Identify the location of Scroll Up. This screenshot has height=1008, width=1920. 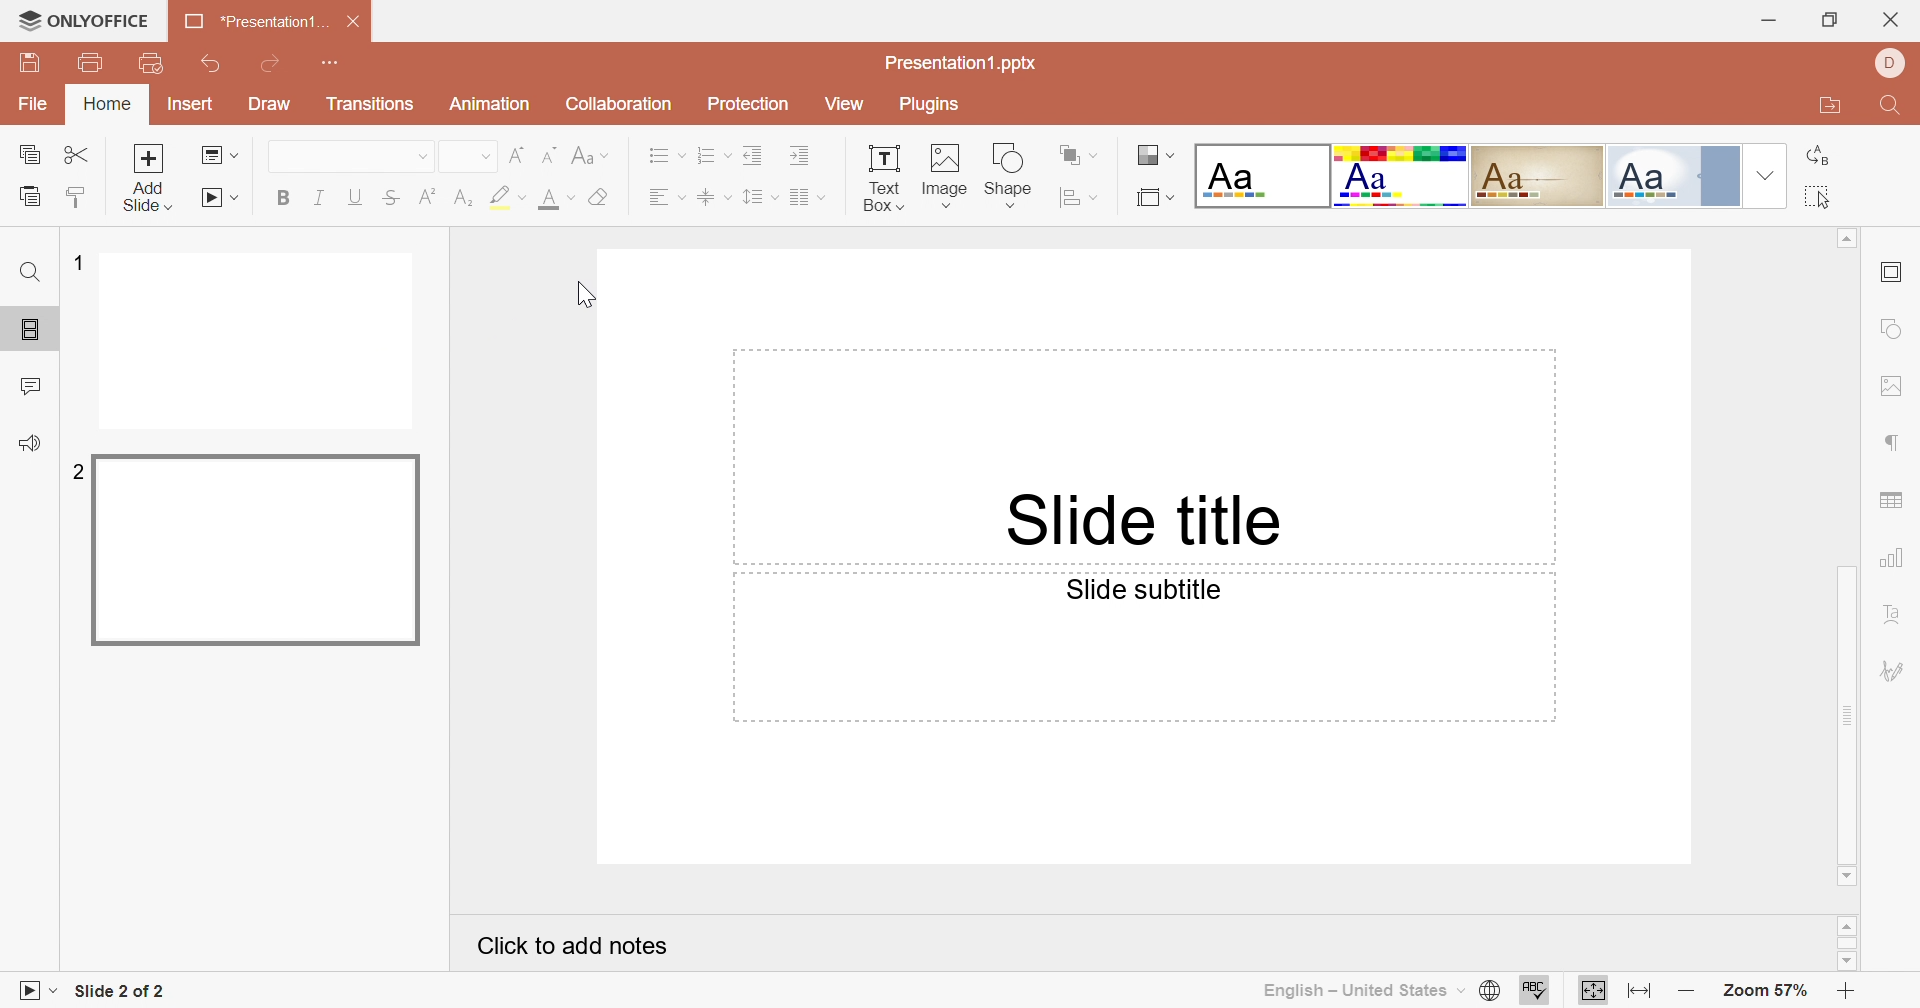
(1840, 924).